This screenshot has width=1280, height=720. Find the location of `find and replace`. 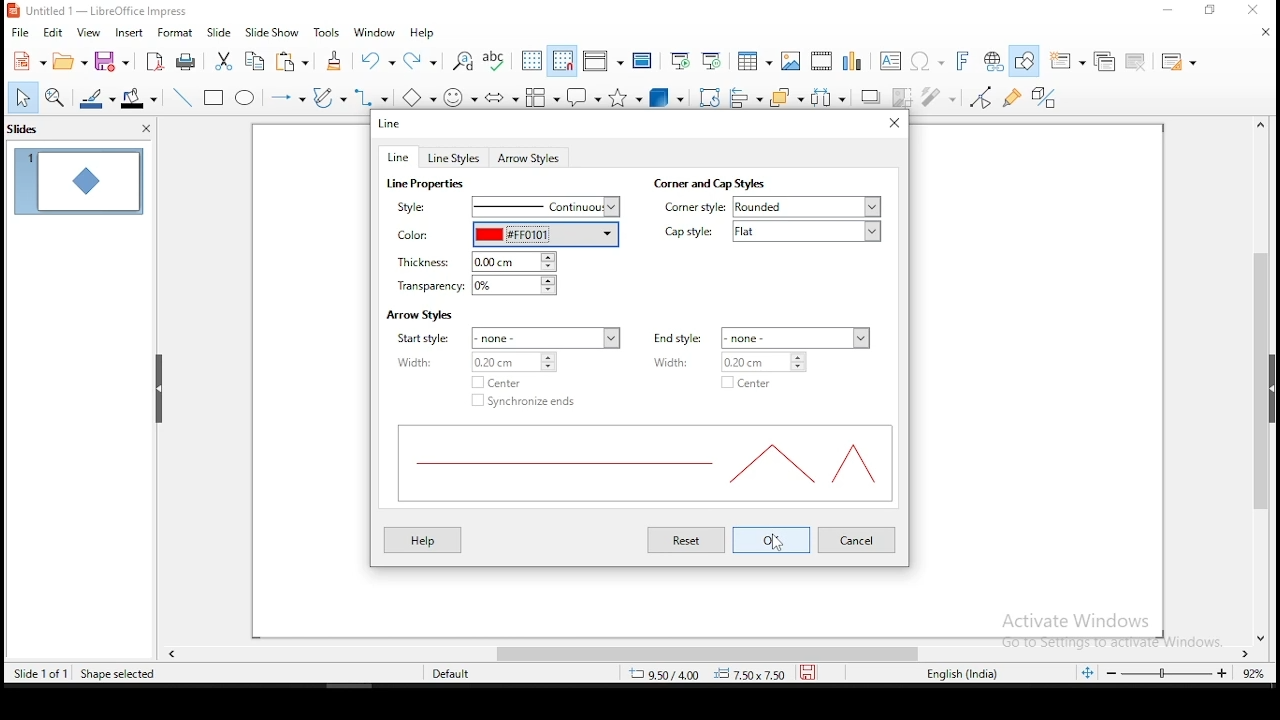

find and replace is located at coordinates (463, 59).